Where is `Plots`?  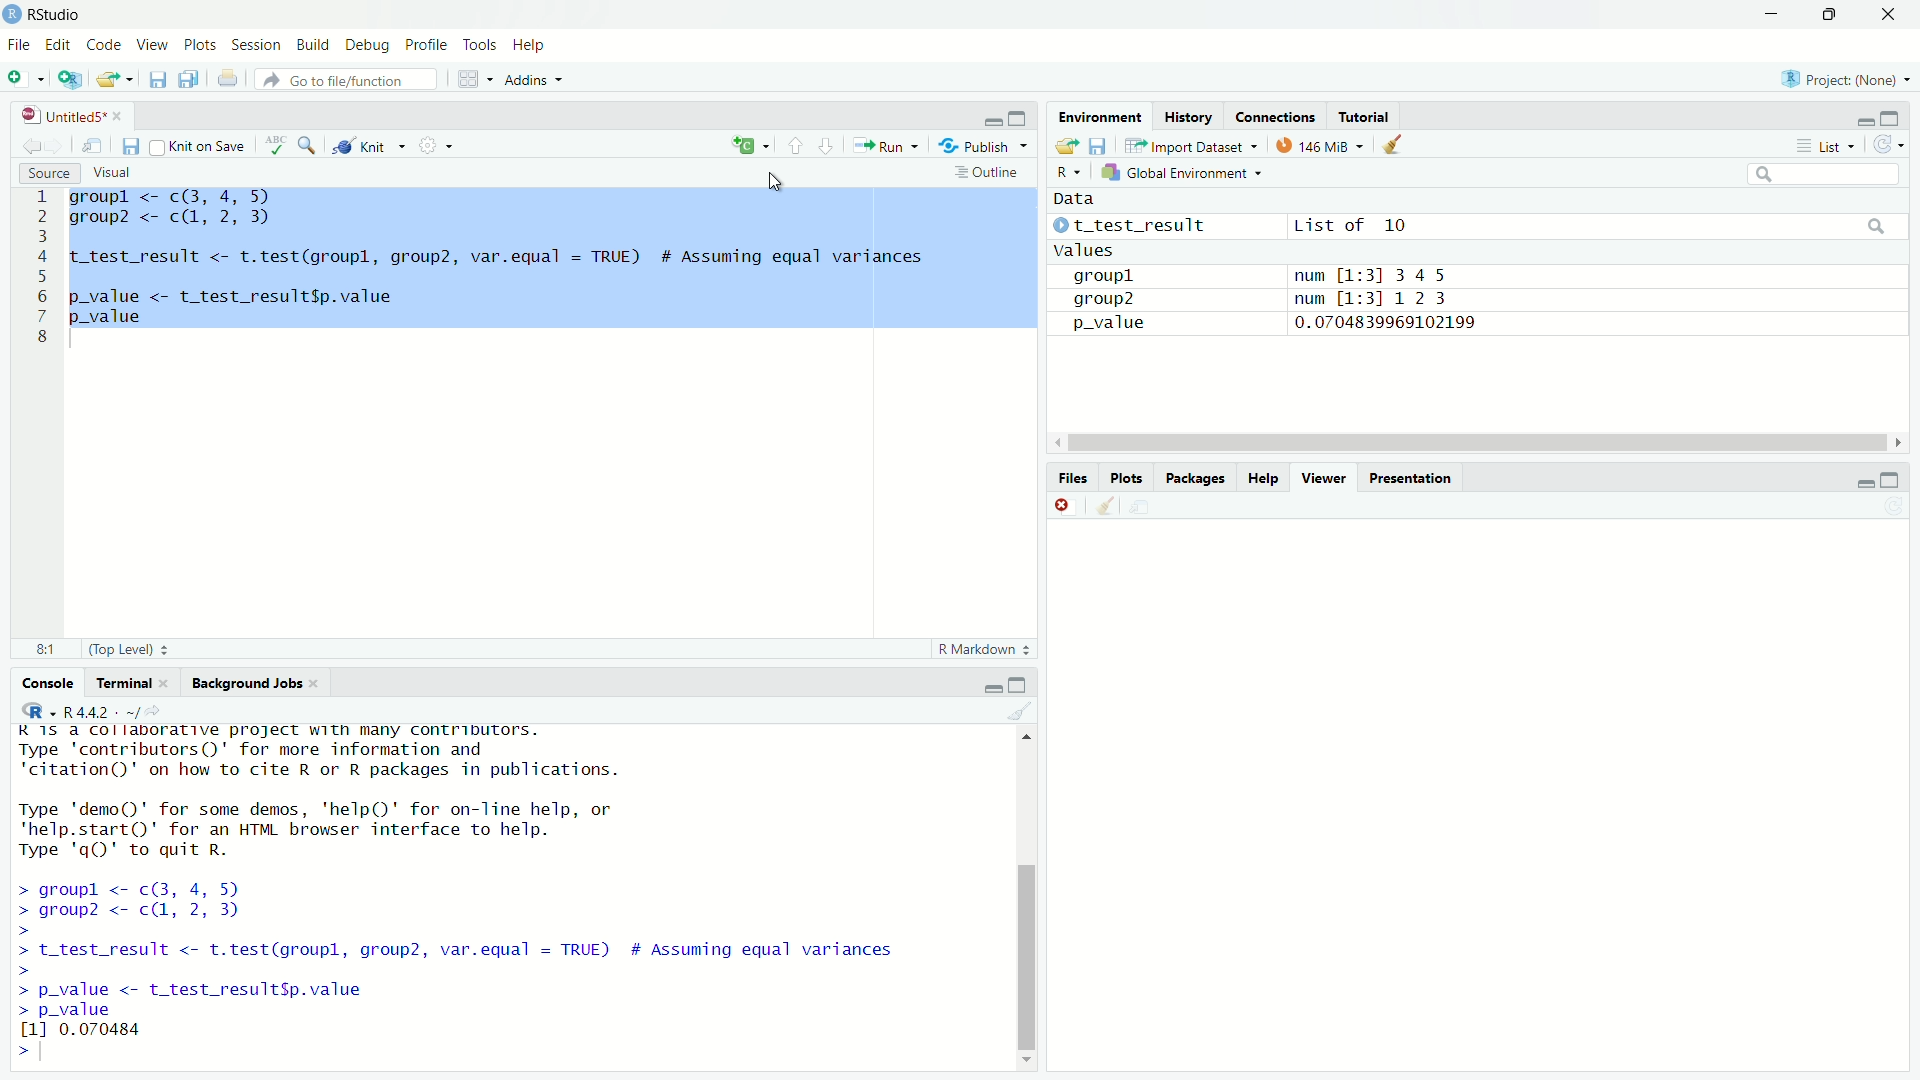 Plots is located at coordinates (1127, 478).